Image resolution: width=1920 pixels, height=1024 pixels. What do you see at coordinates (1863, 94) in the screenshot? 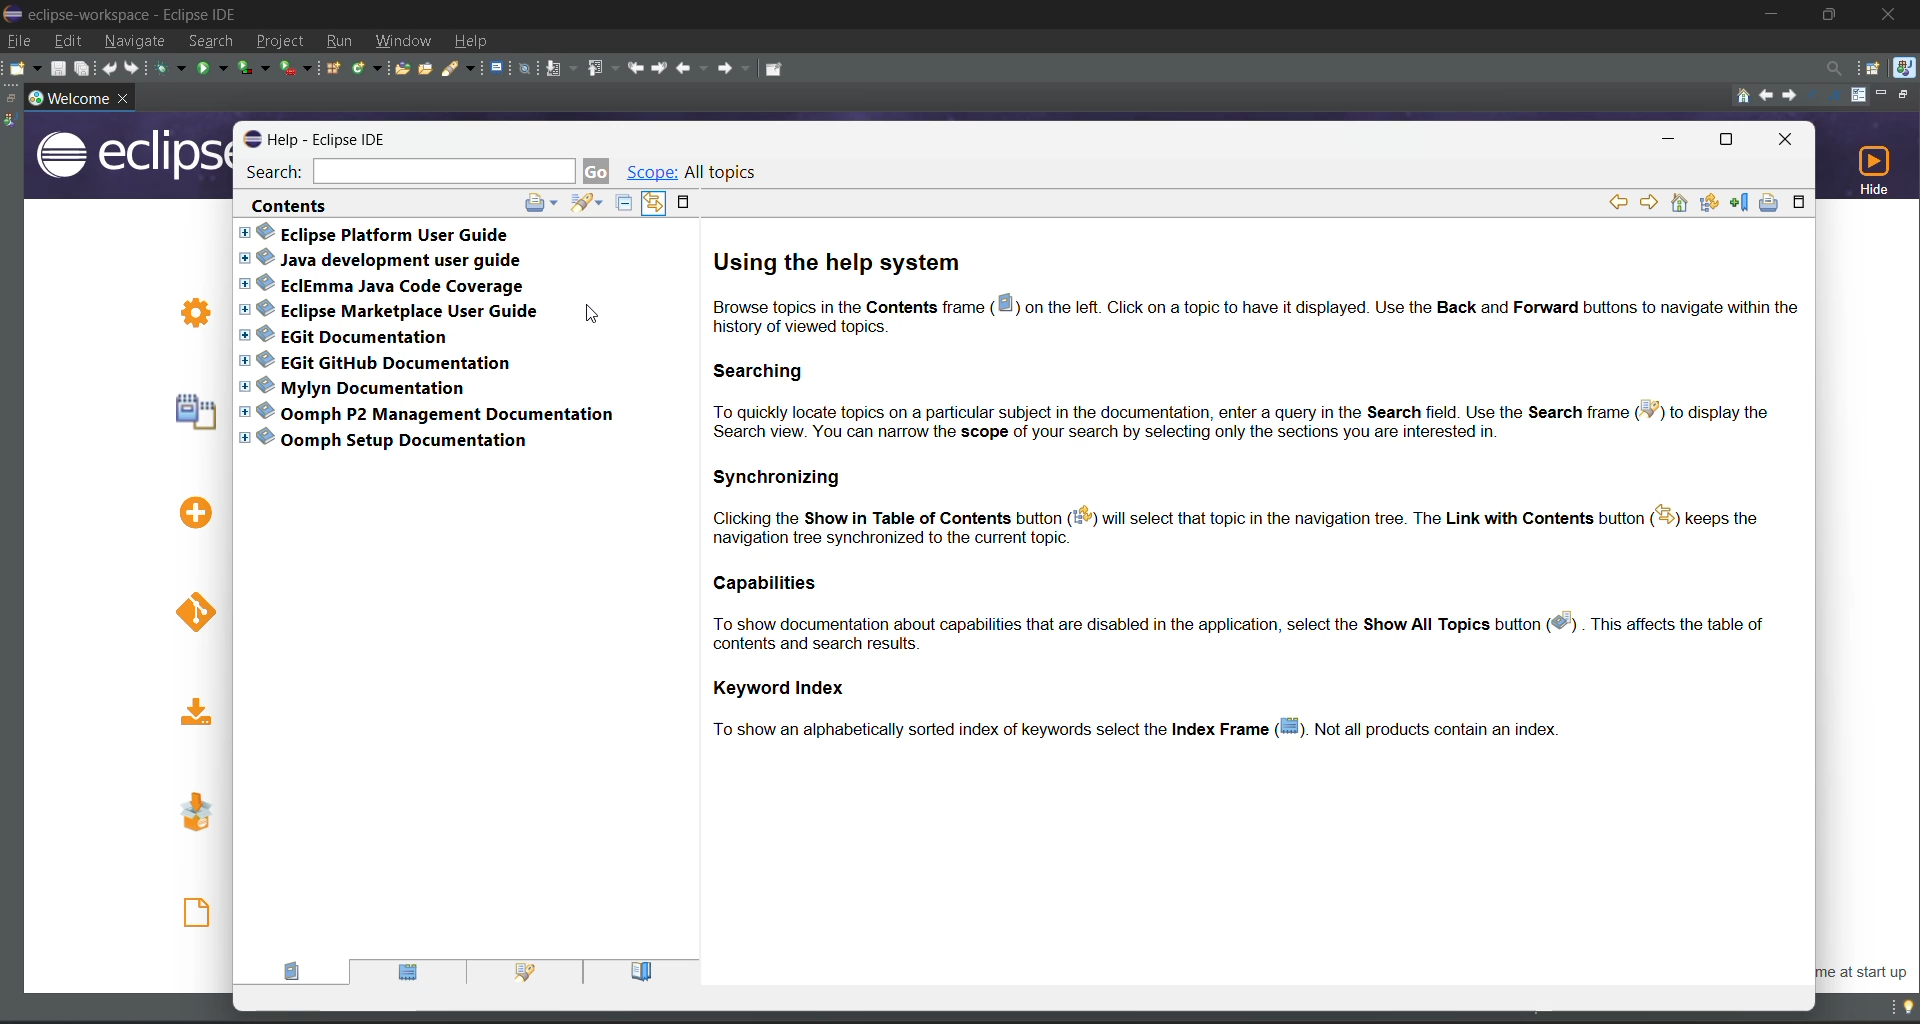
I see `customize page` at bounding box center [1863, 94].